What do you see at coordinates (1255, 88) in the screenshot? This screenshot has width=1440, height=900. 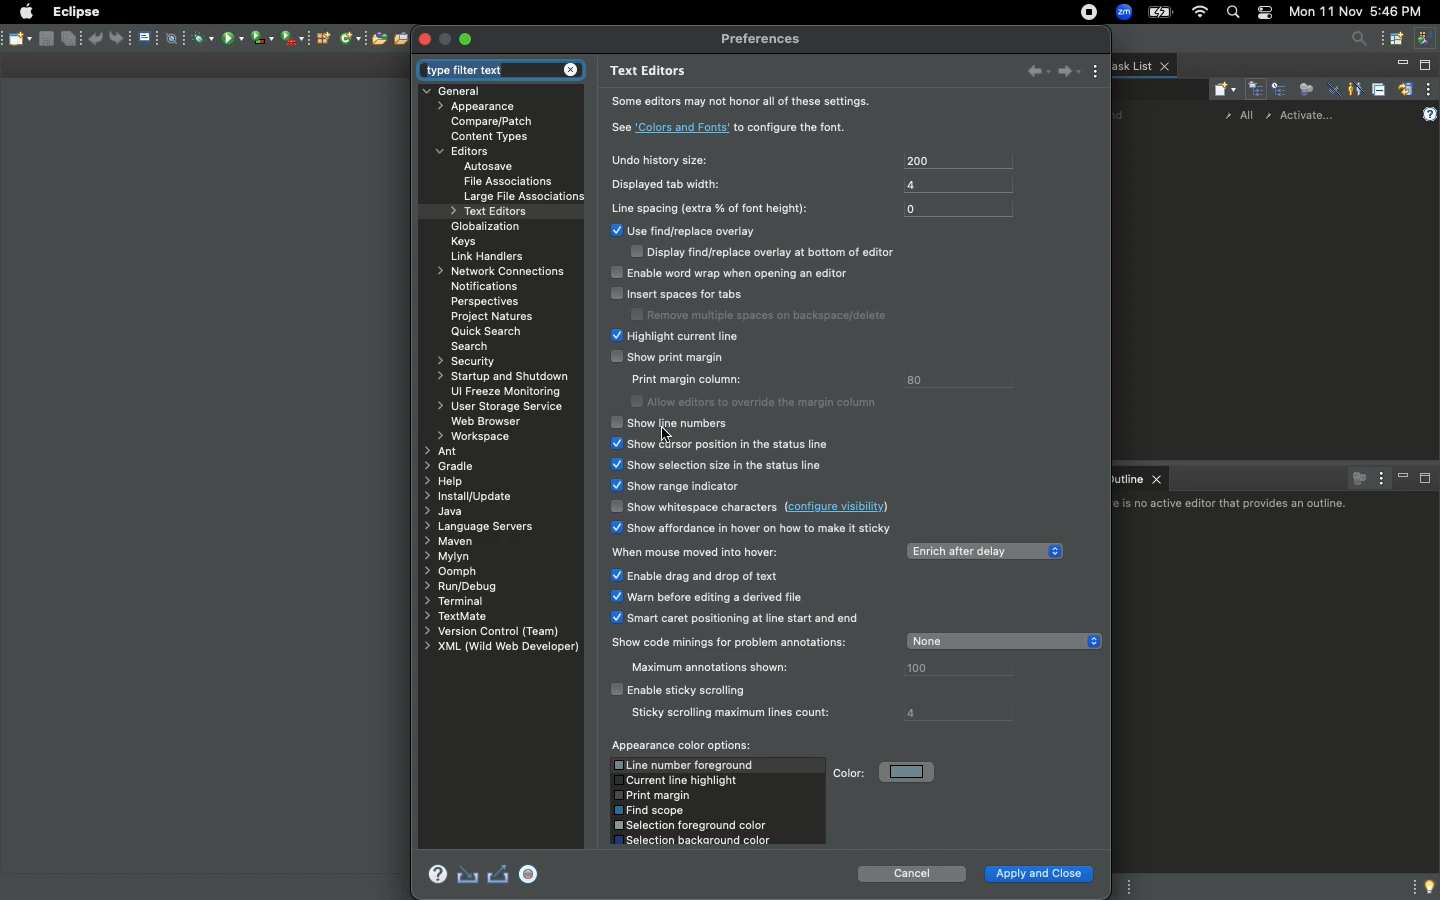 I see `Categorized` at bounding box center [1255, 88].